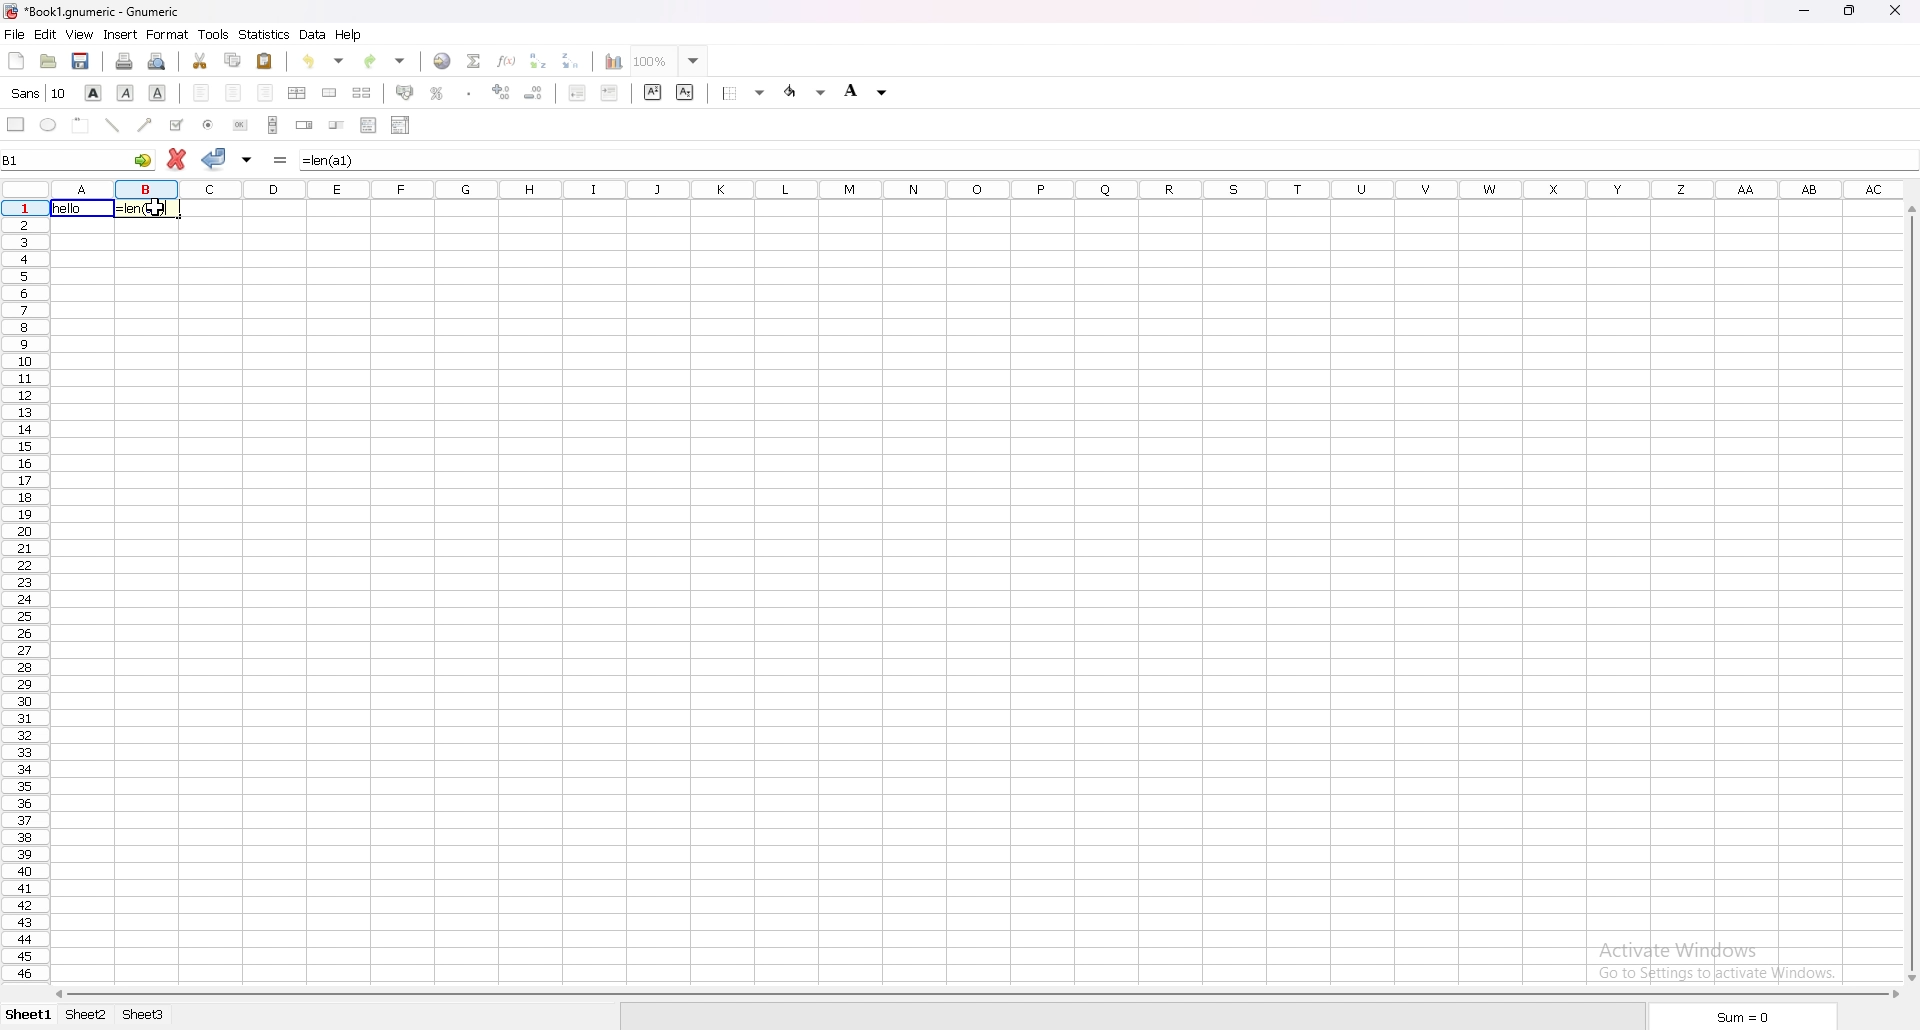 The width and height of the screenshot is (1920, 1030). I want to click on checkbox, so click(175, 125).